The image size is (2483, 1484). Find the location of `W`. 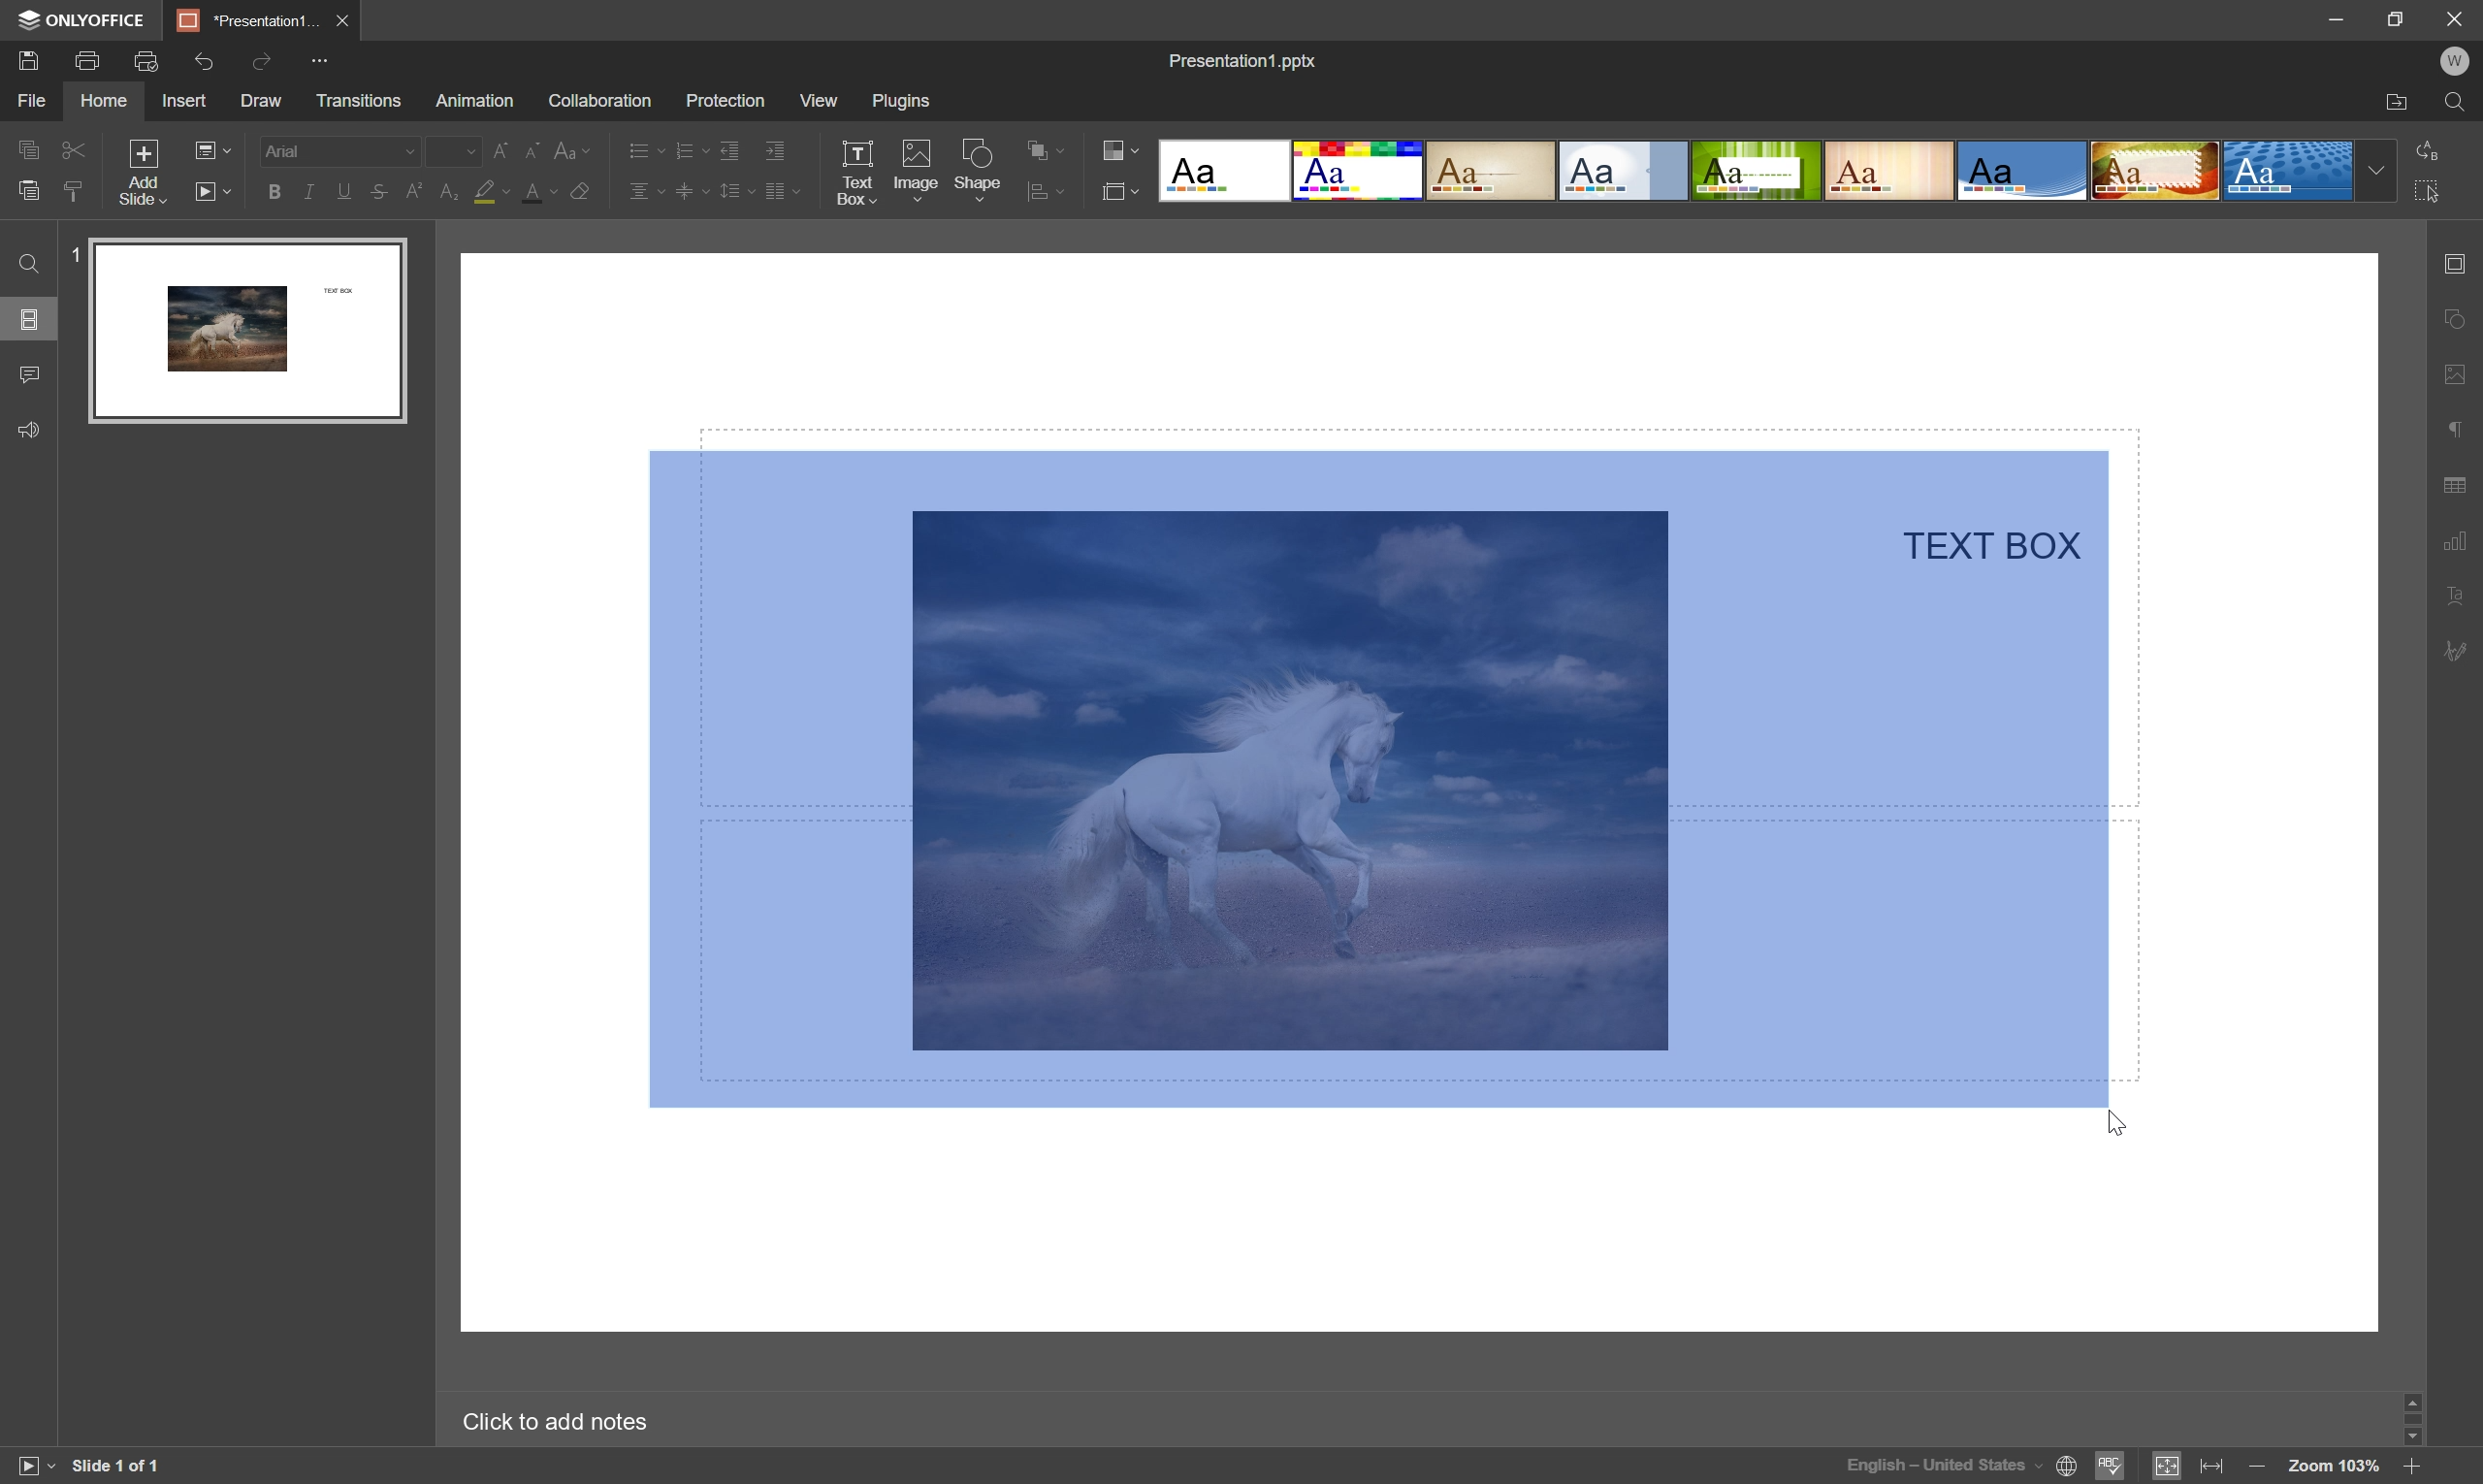

W is located at coordinates (2455, 61).